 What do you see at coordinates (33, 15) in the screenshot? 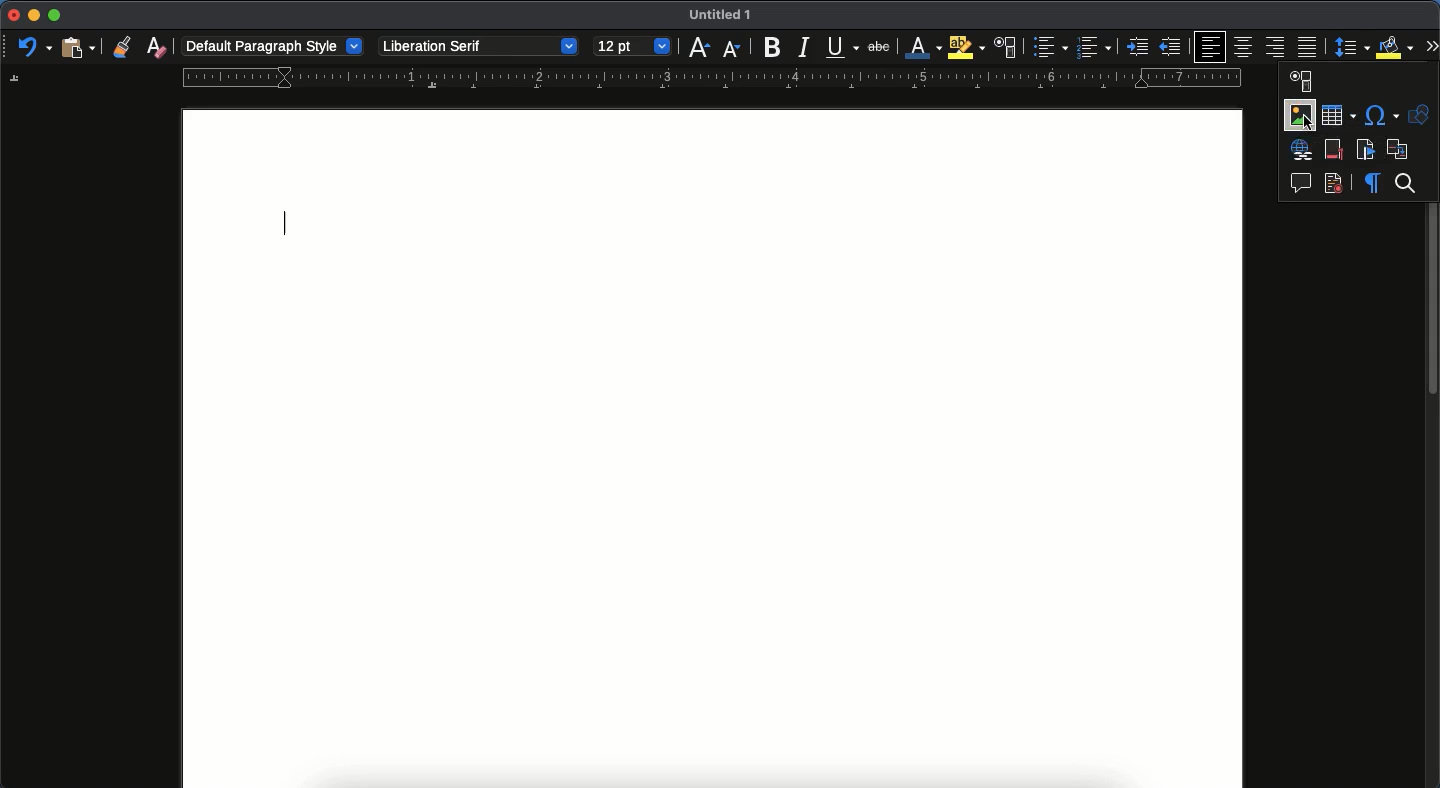
I see `minimize` at bounding box center [33, 15].